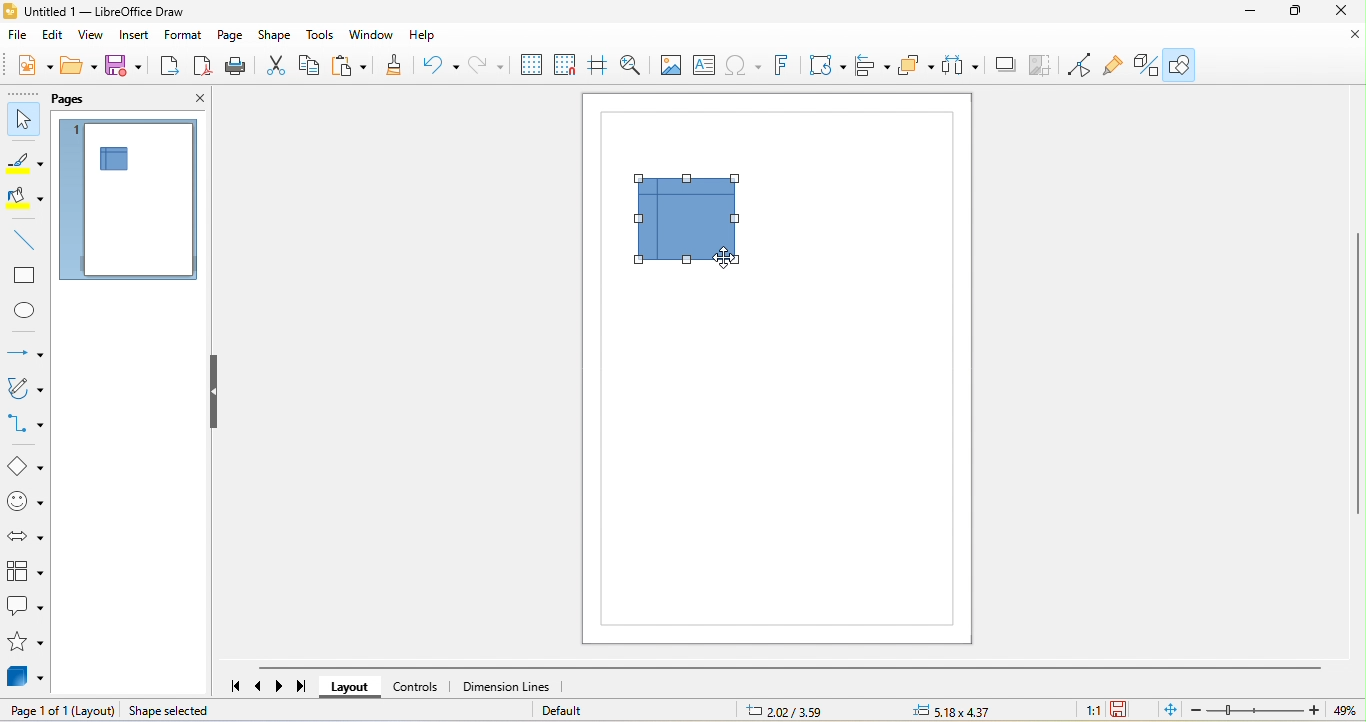  Describe the element at coordinates (25, 504) in the screenshot. I see `symbol shape` at that location.